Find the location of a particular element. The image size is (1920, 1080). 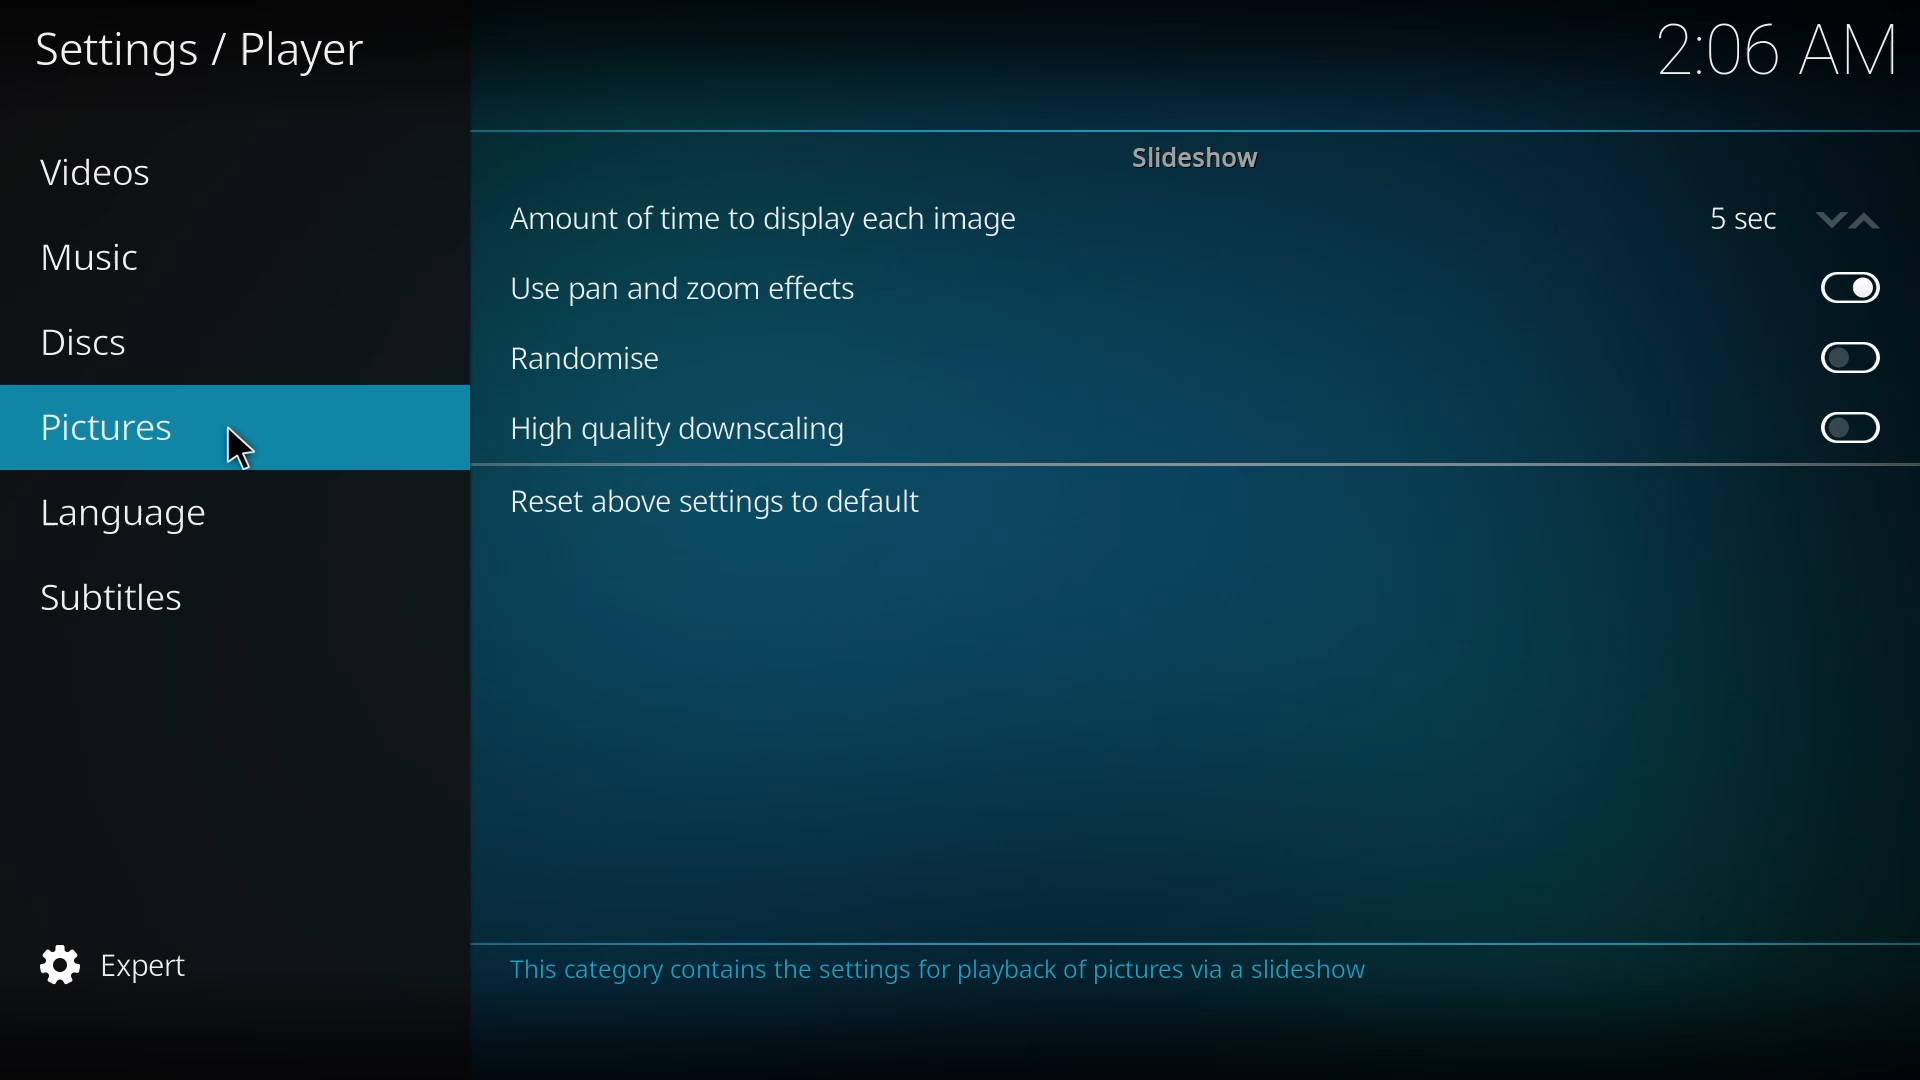

enabled is located at coordinates (1852, 286).